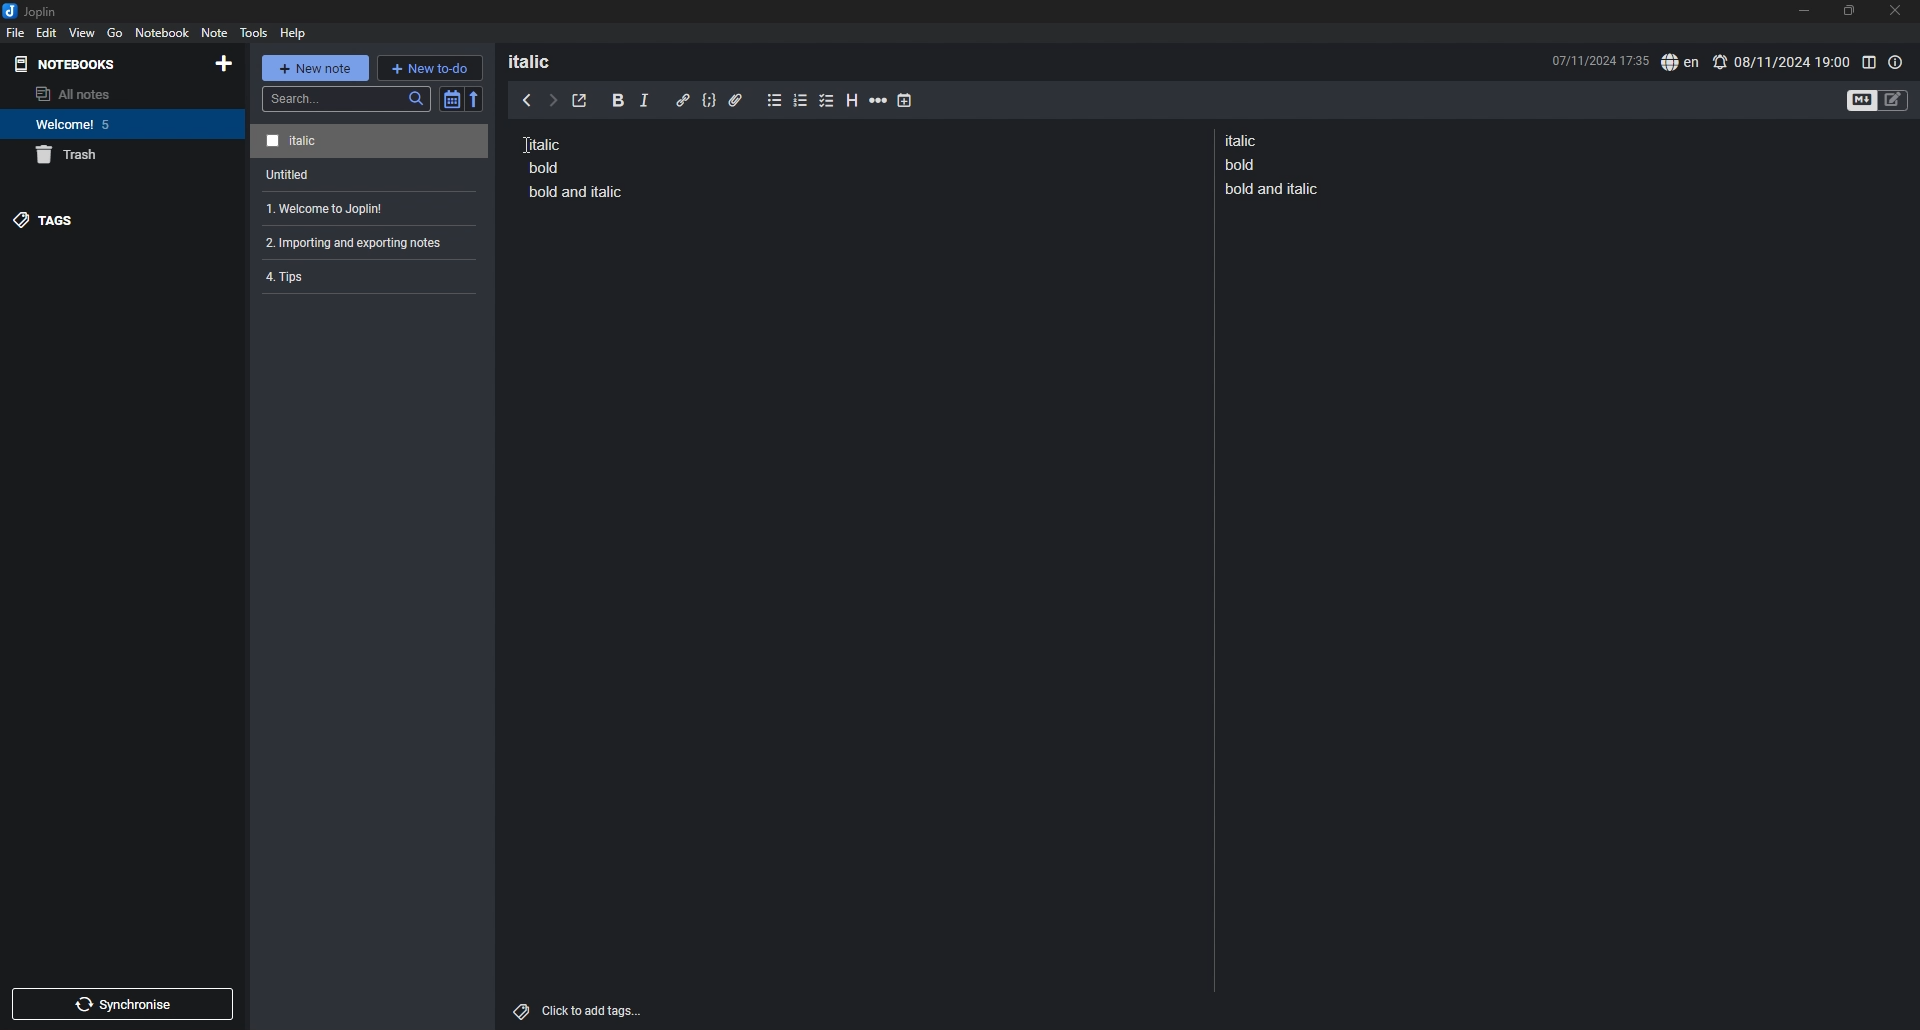 Image resolution: width=1920 pixels, height=1030 pixels. What do you see at coordinates (736, 101) in the screenshot?
I see `attachment` at bounding box center [736, 101].